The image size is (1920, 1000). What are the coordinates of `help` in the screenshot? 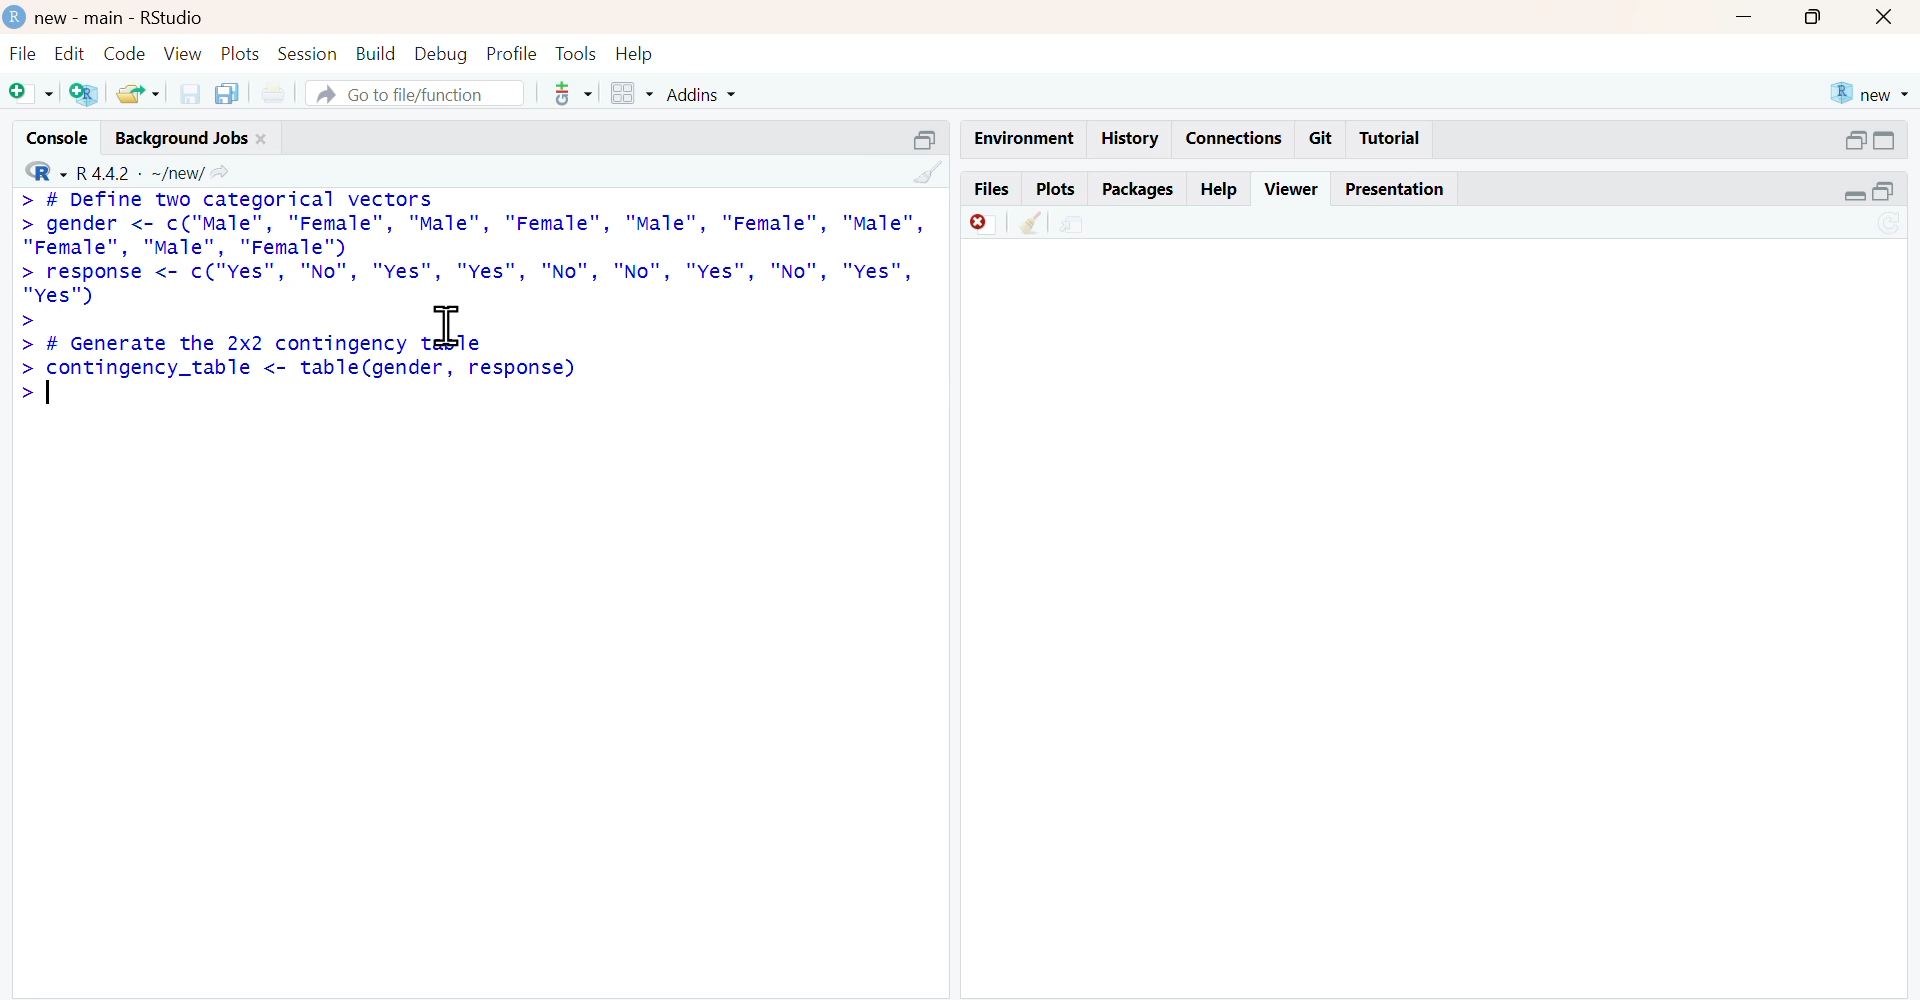 It's located at (635, 56).